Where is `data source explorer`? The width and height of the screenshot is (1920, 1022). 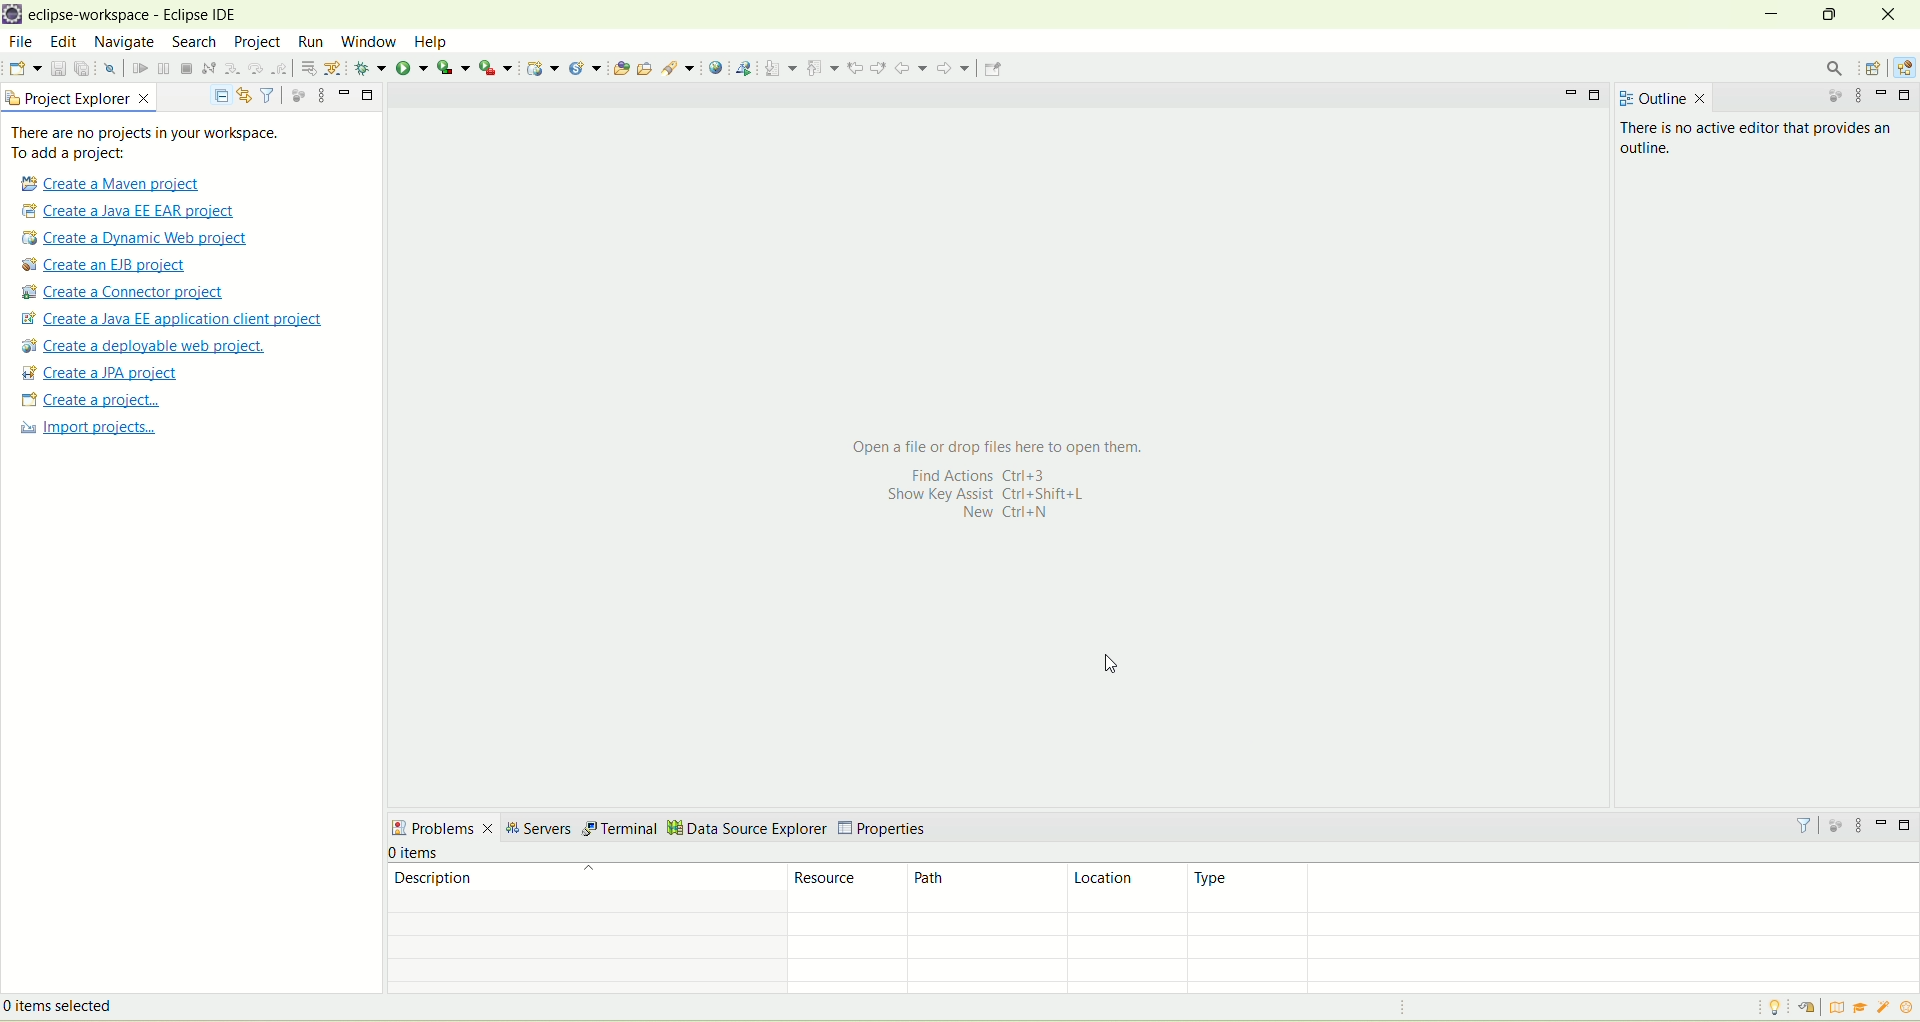 data source explorer is located at coordinates (747, 827).